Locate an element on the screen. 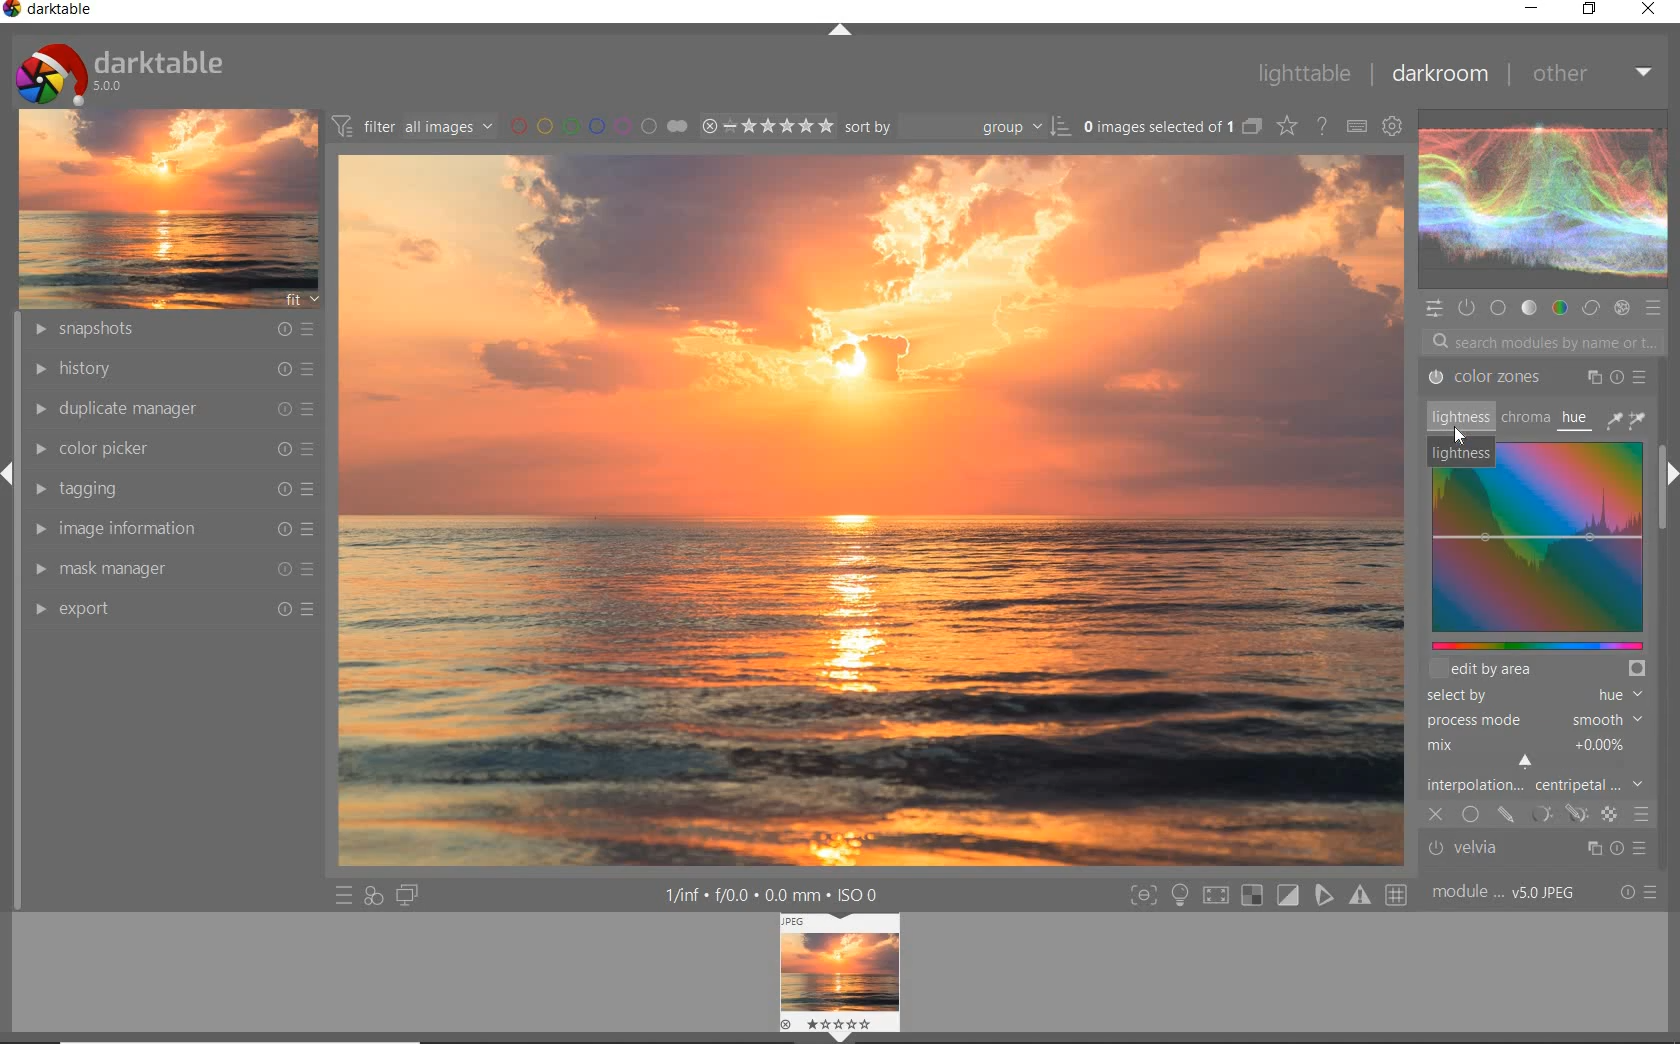 This screenshot has height=1044, width=1680. restore is located at coordinates (1589, 10).